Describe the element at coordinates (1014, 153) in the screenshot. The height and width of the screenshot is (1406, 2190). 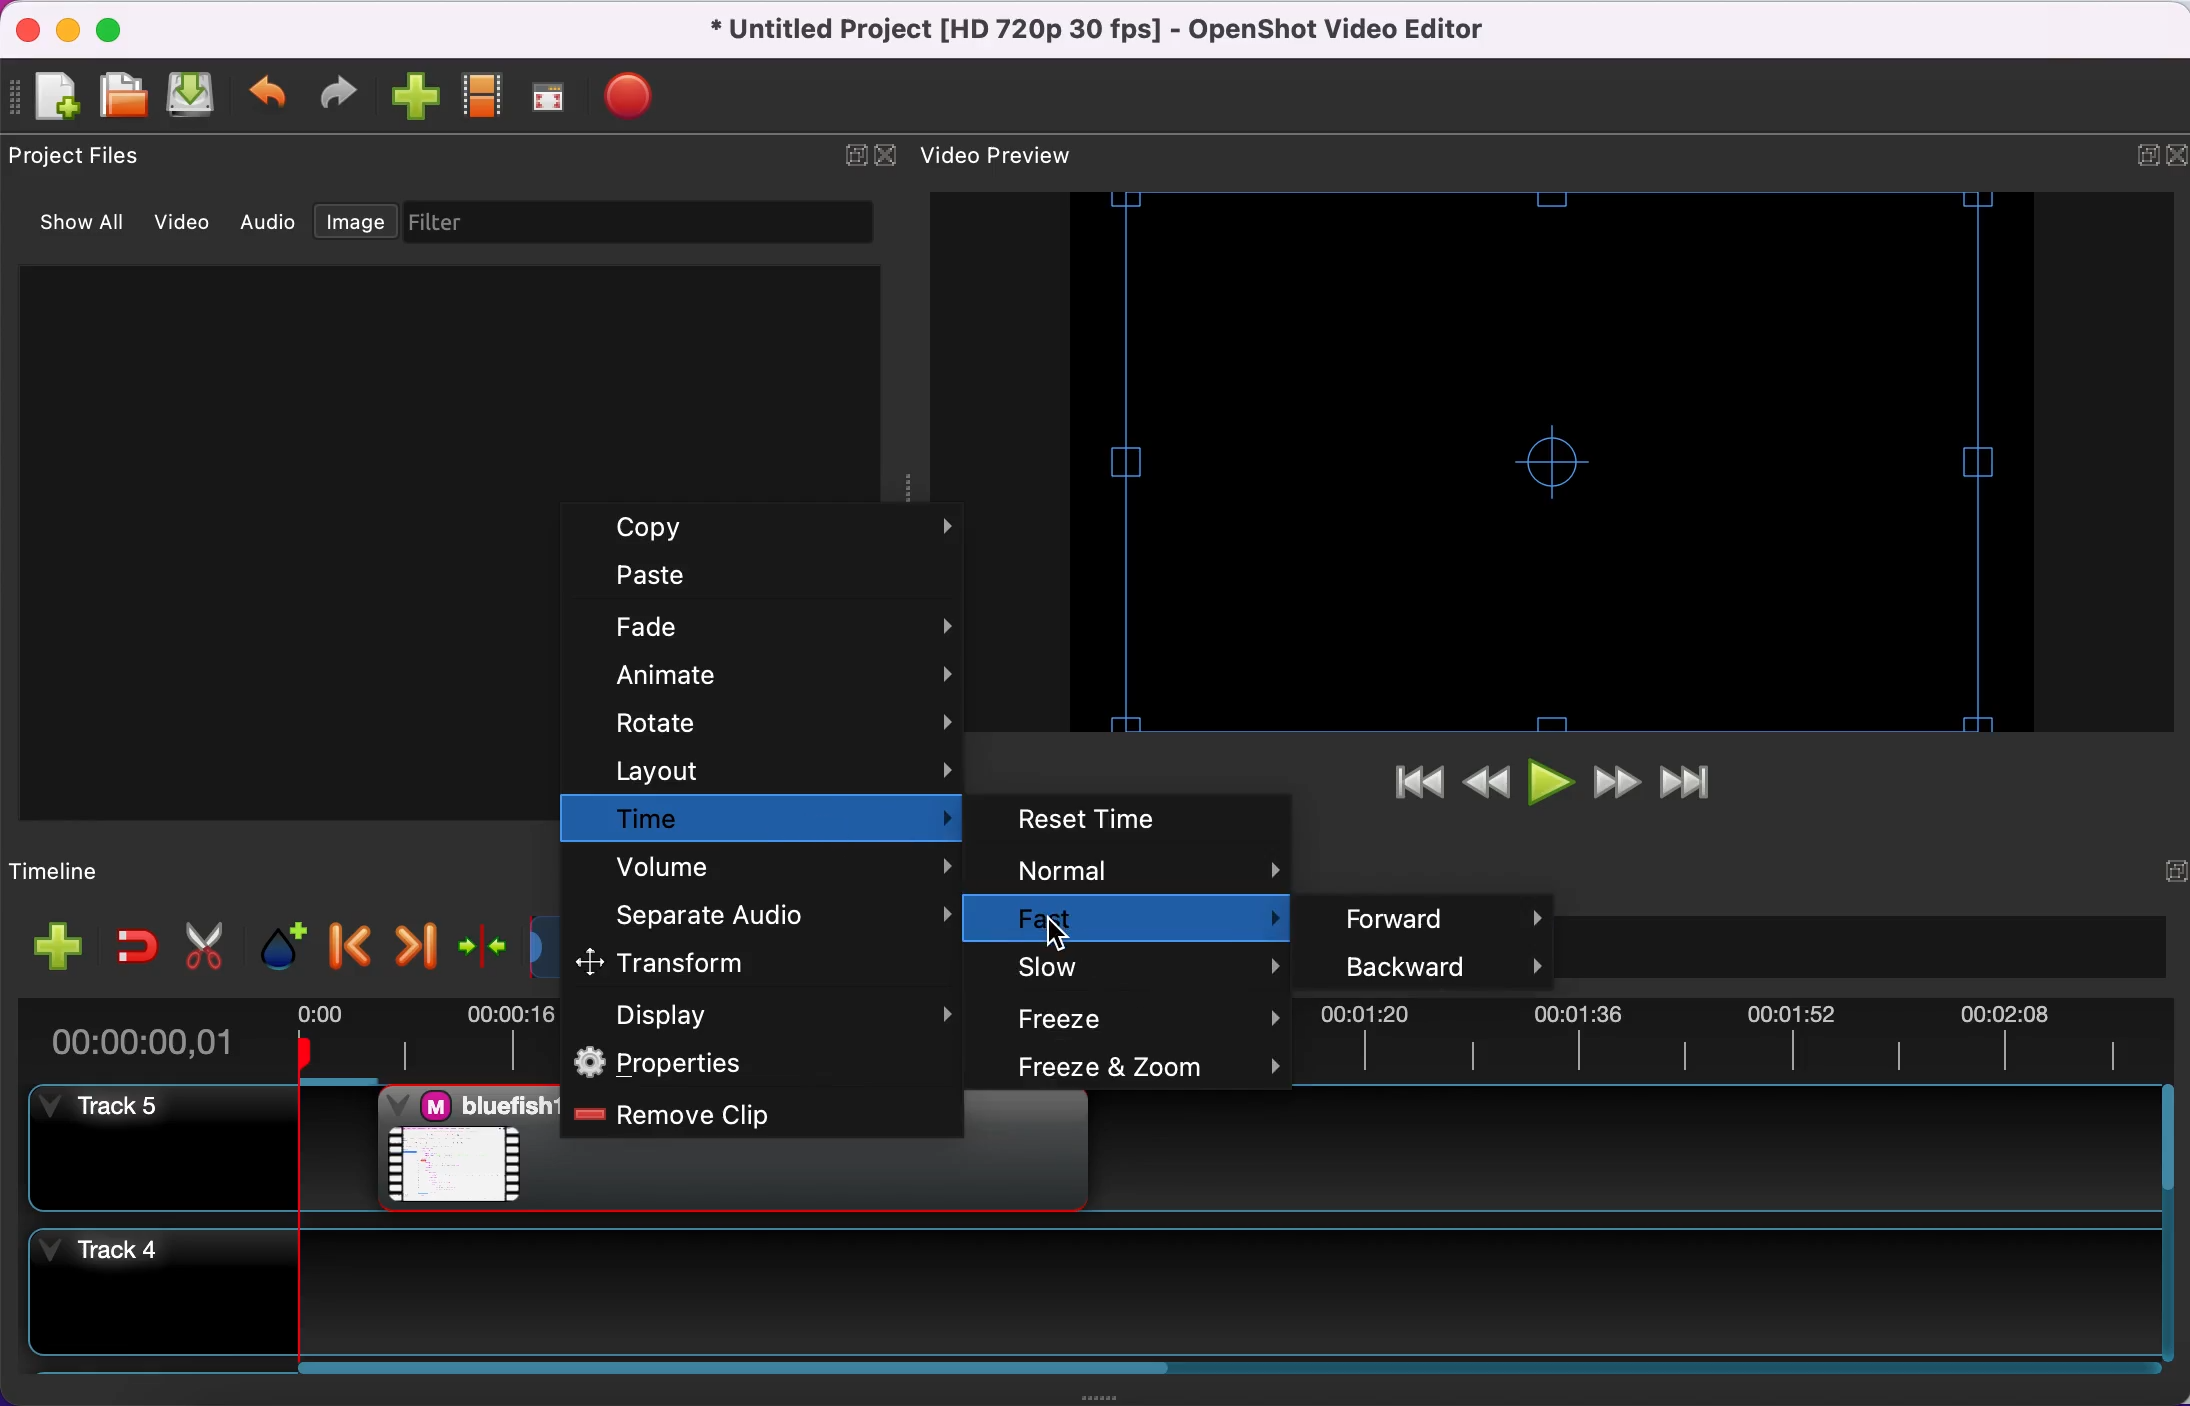
I see `video preview` at that location.